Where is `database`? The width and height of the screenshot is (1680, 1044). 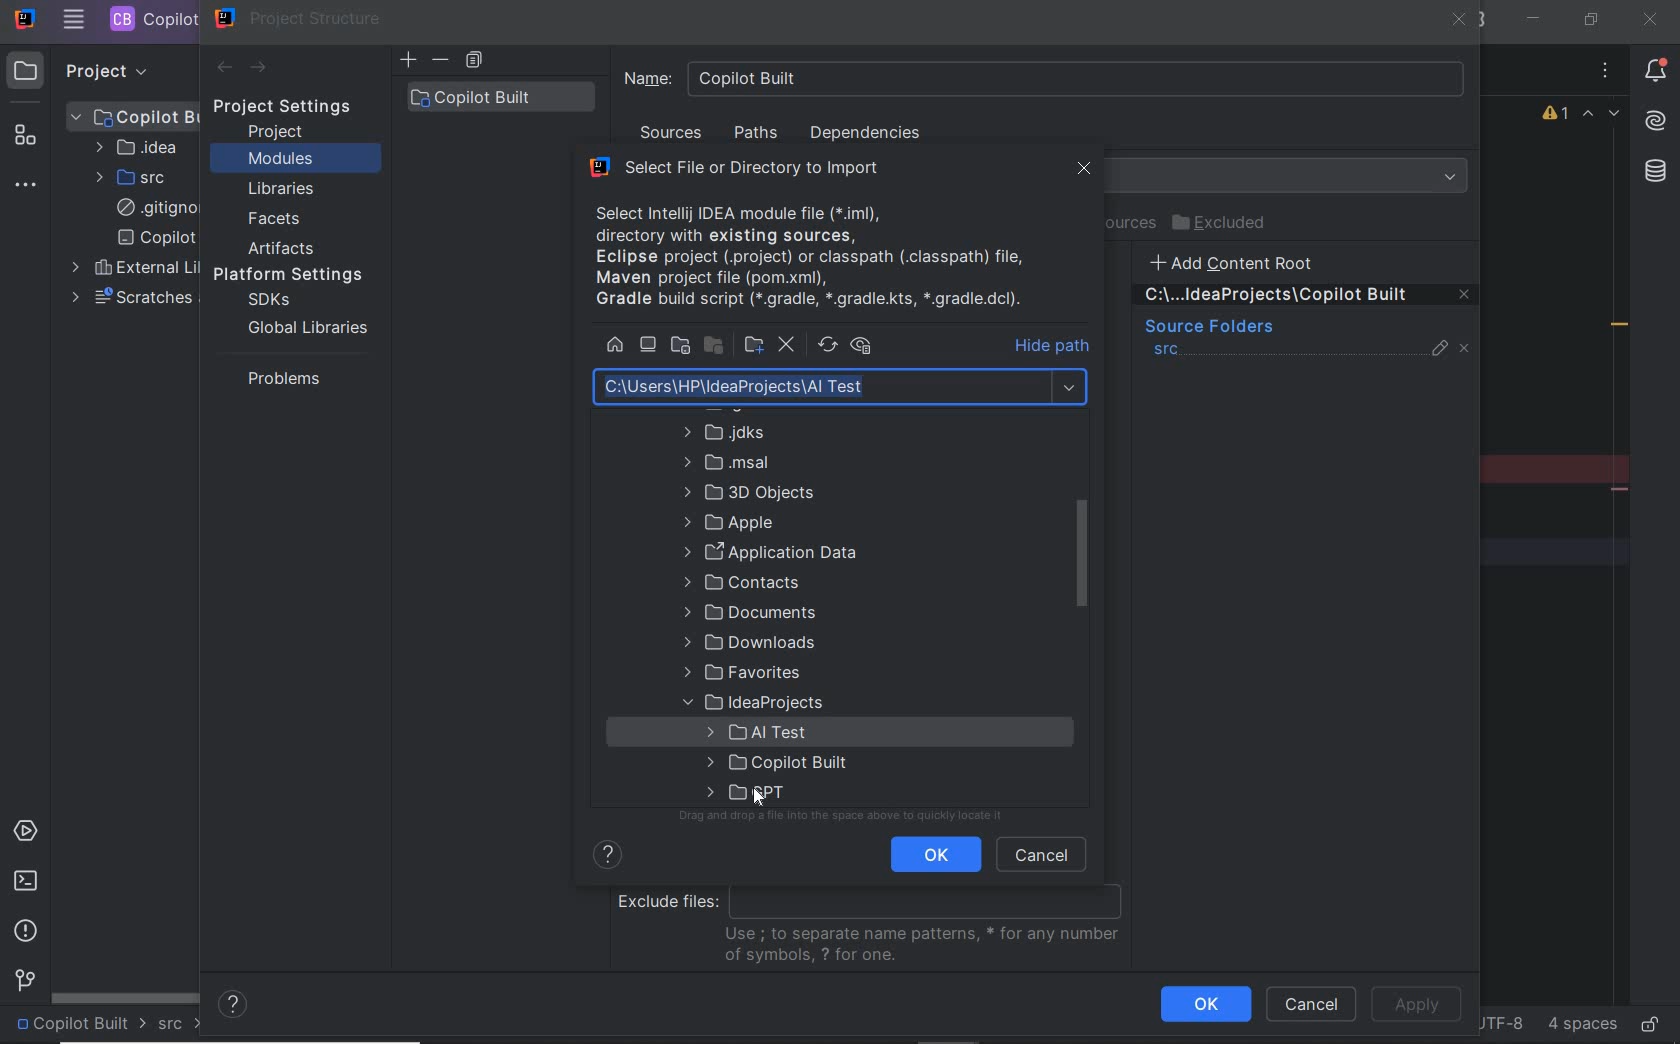 database is located at coordinates (1654, 174).